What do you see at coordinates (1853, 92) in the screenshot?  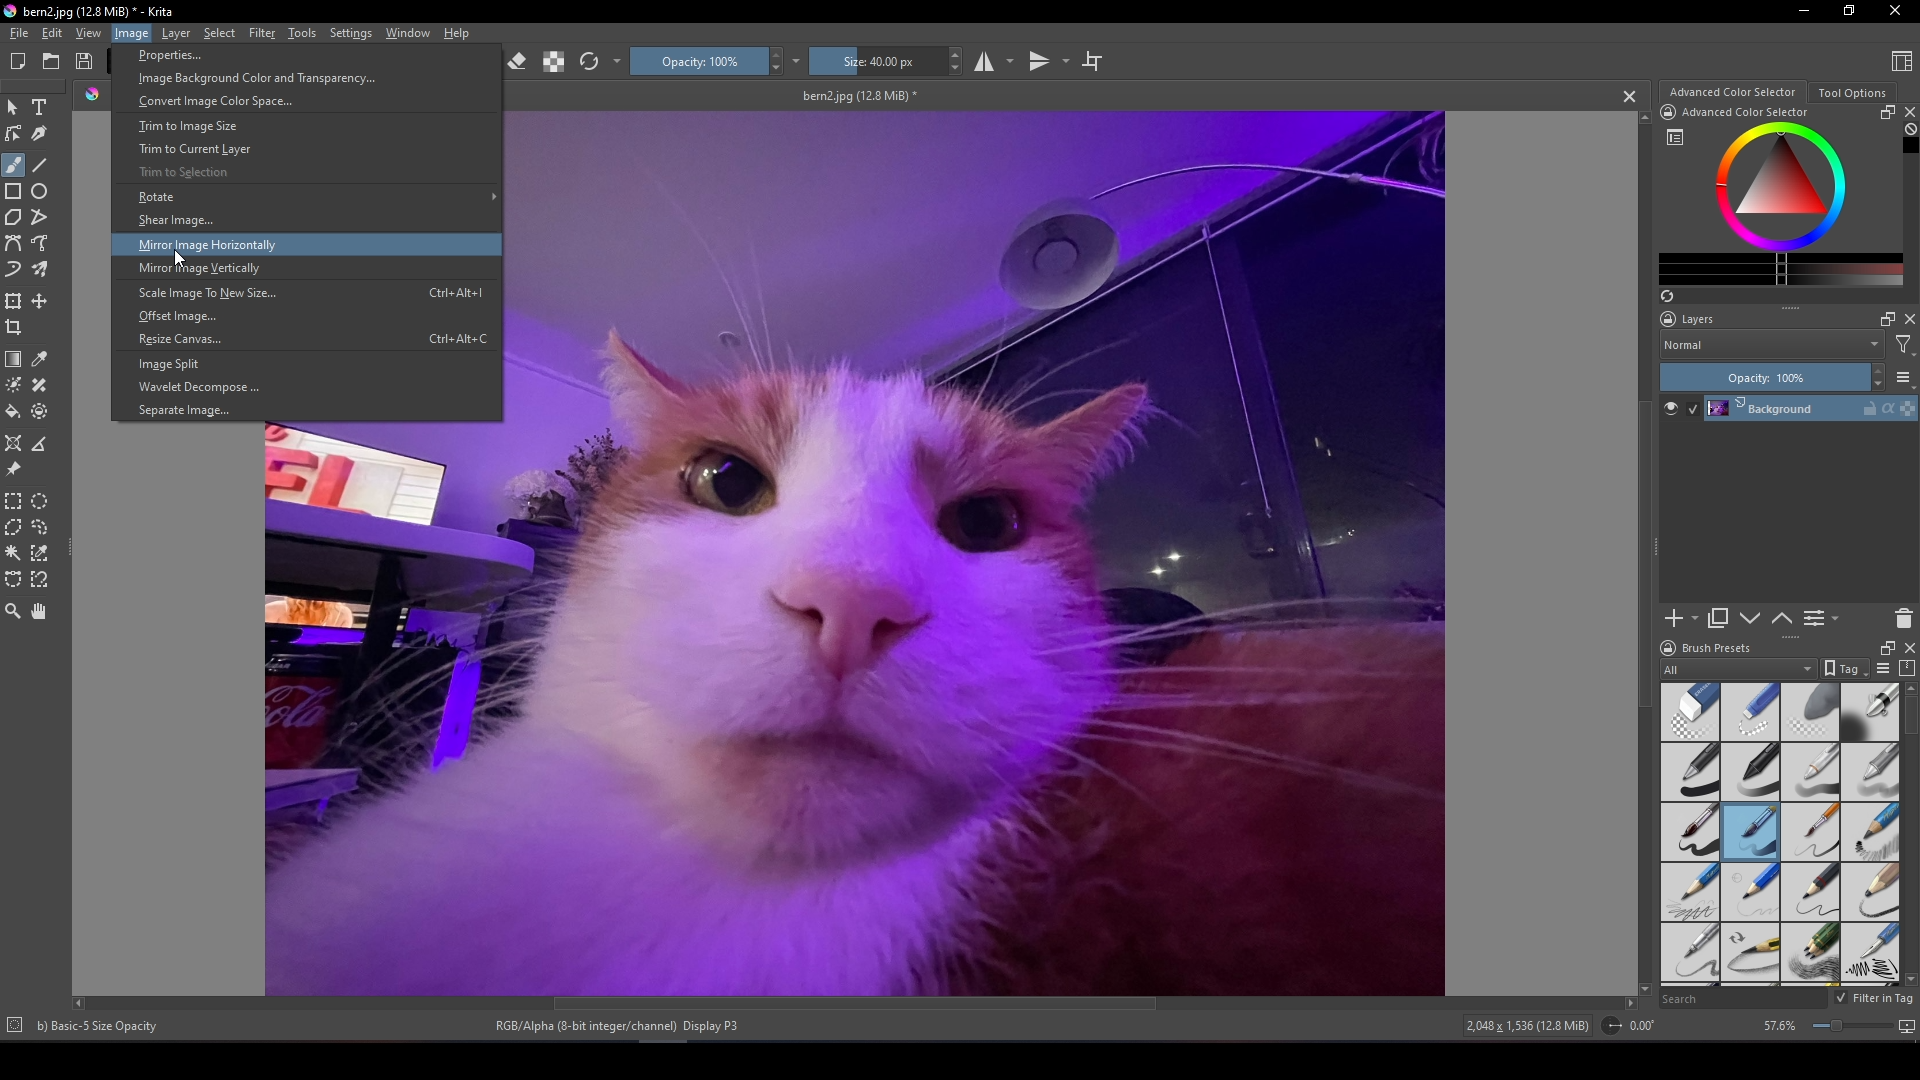 I see `Tool options` at bounding box center [1853, 92].